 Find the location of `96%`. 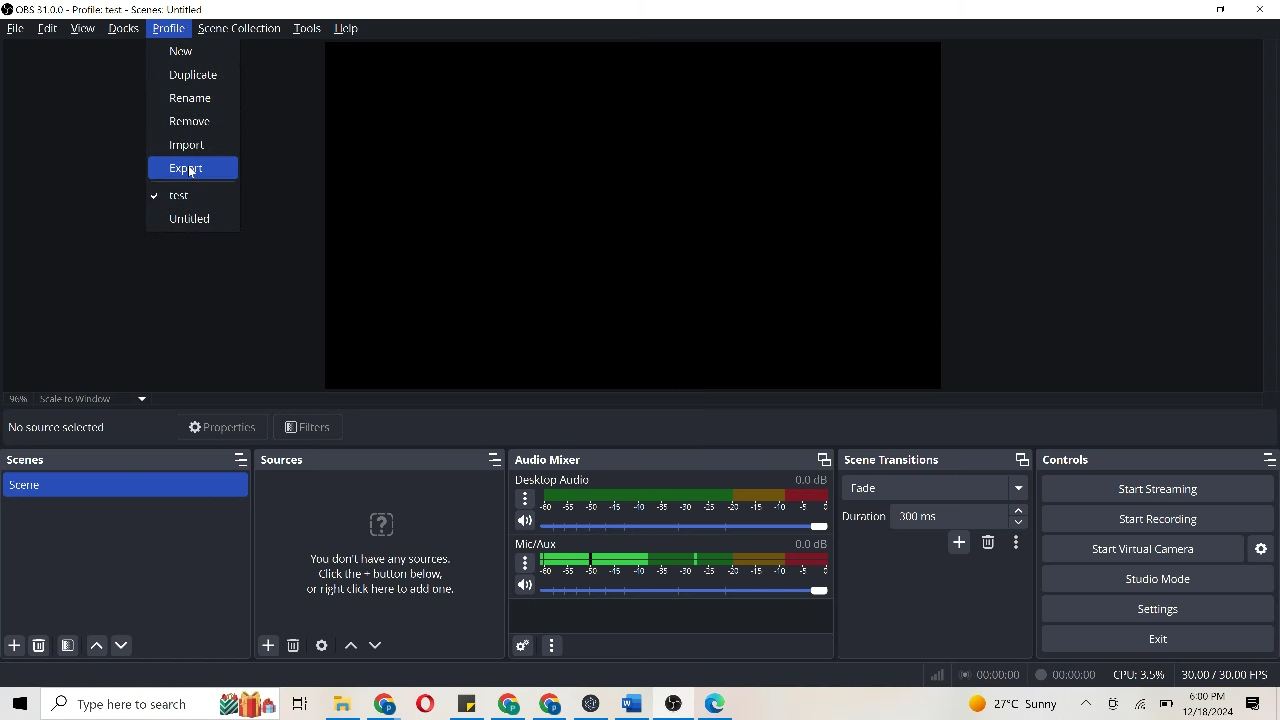

96% is located at coordinates (19, 395).